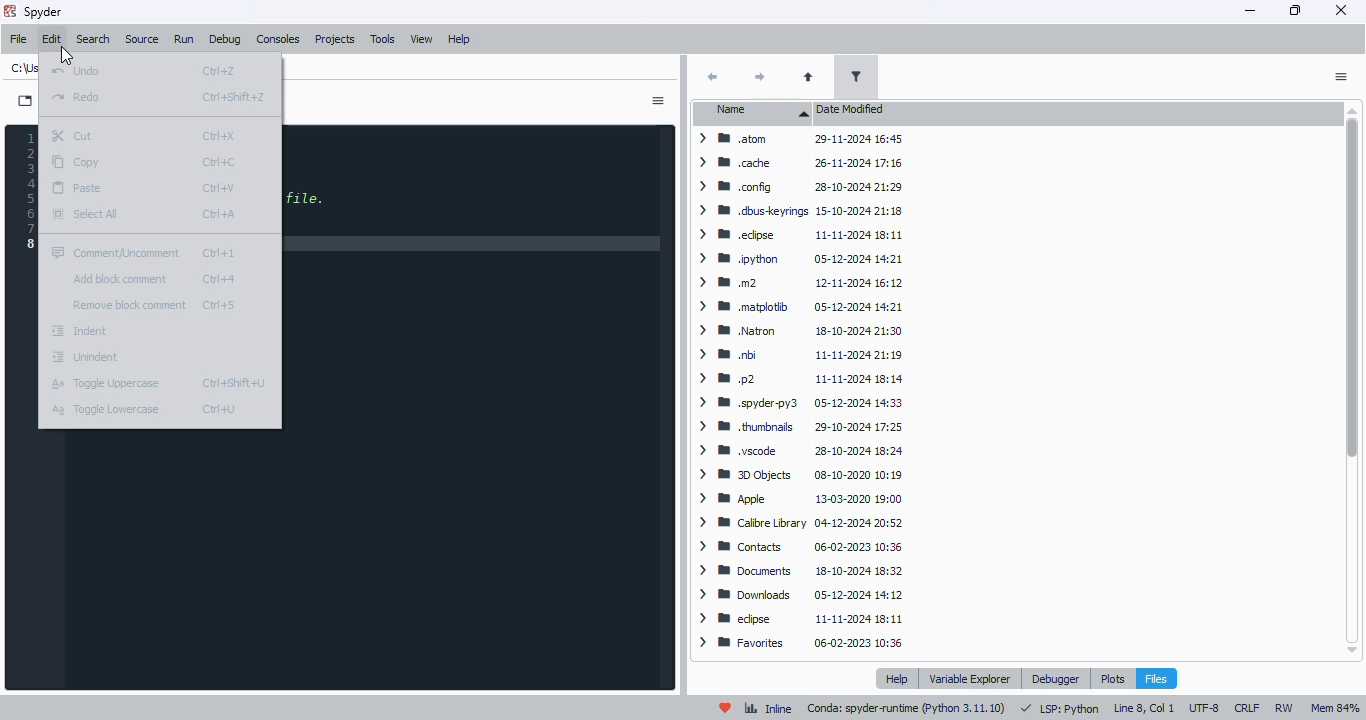  What do you see at coordinates (798, 453) in the screenshot?
I see `2 ® ,vscode 28-10-2024 18:24` at bounding box center [798, 453].